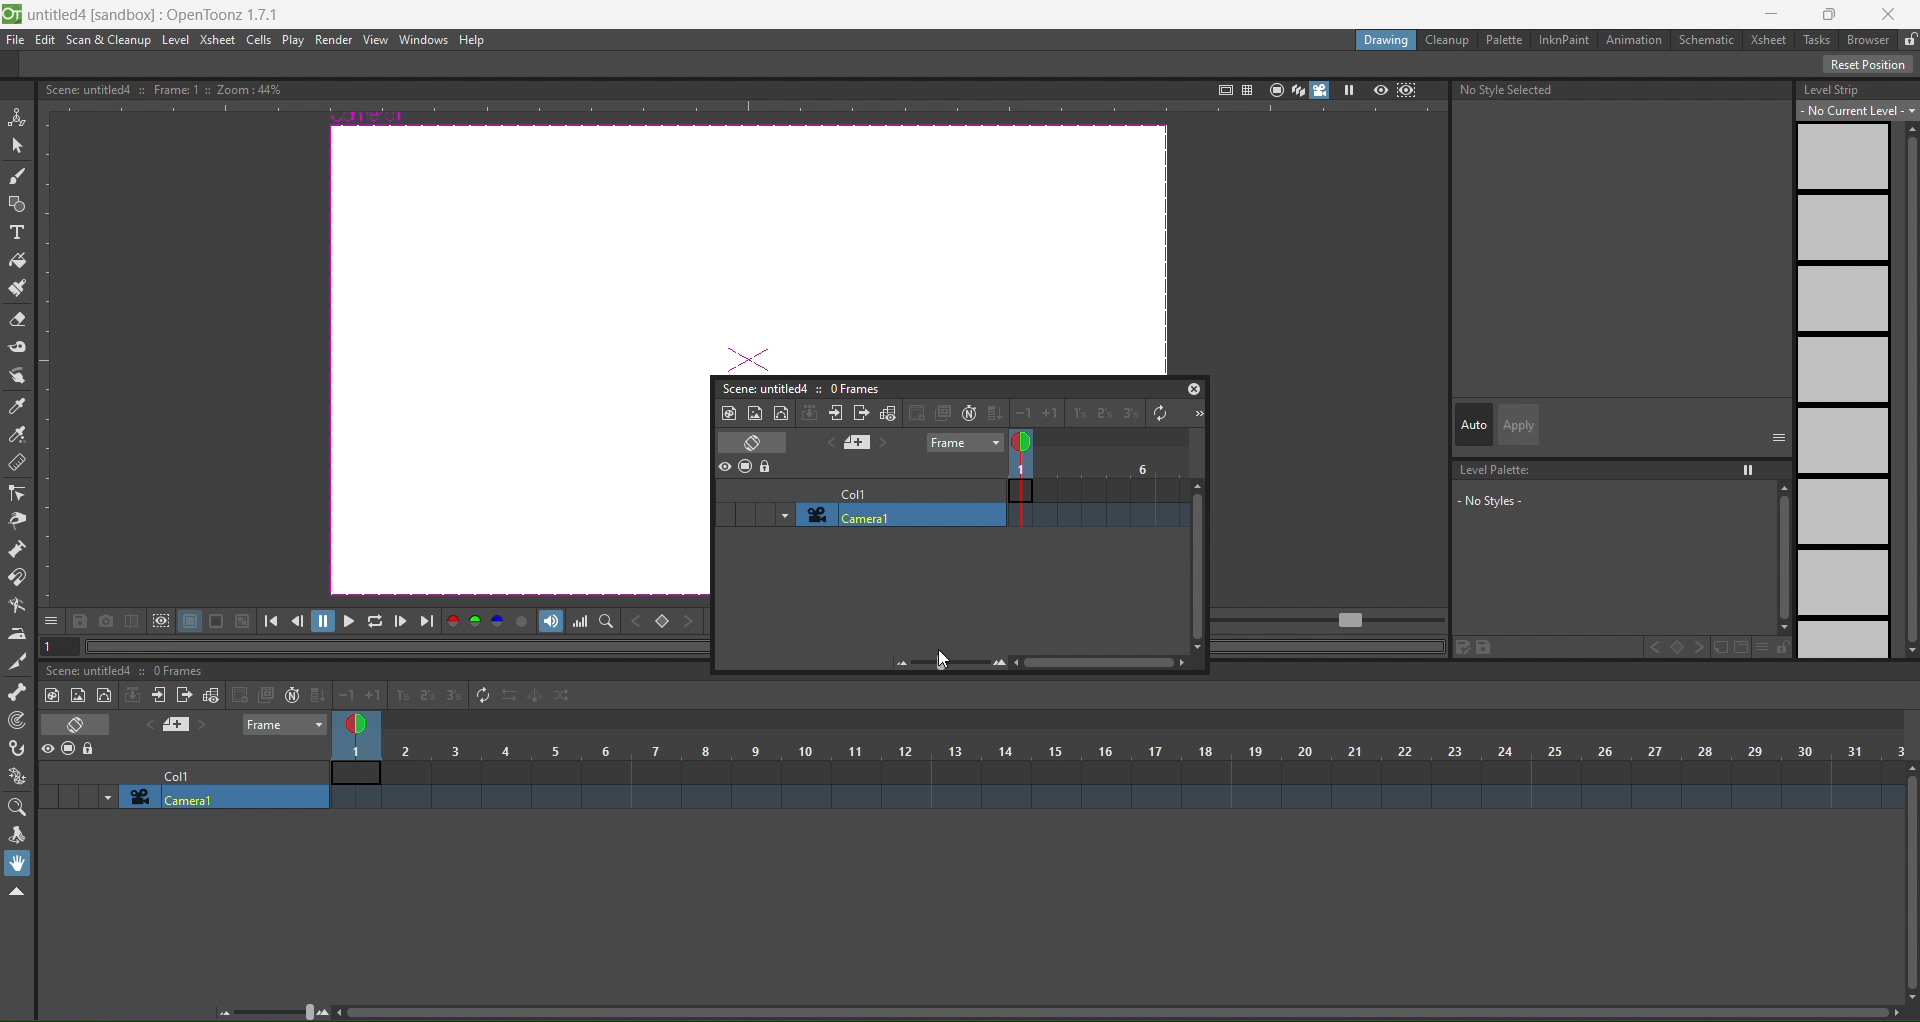 This screenshot has width=1920, height=1022. Describe the element at coordinates (552, 621) in the screenshot. I see `soundtrack` at that location.